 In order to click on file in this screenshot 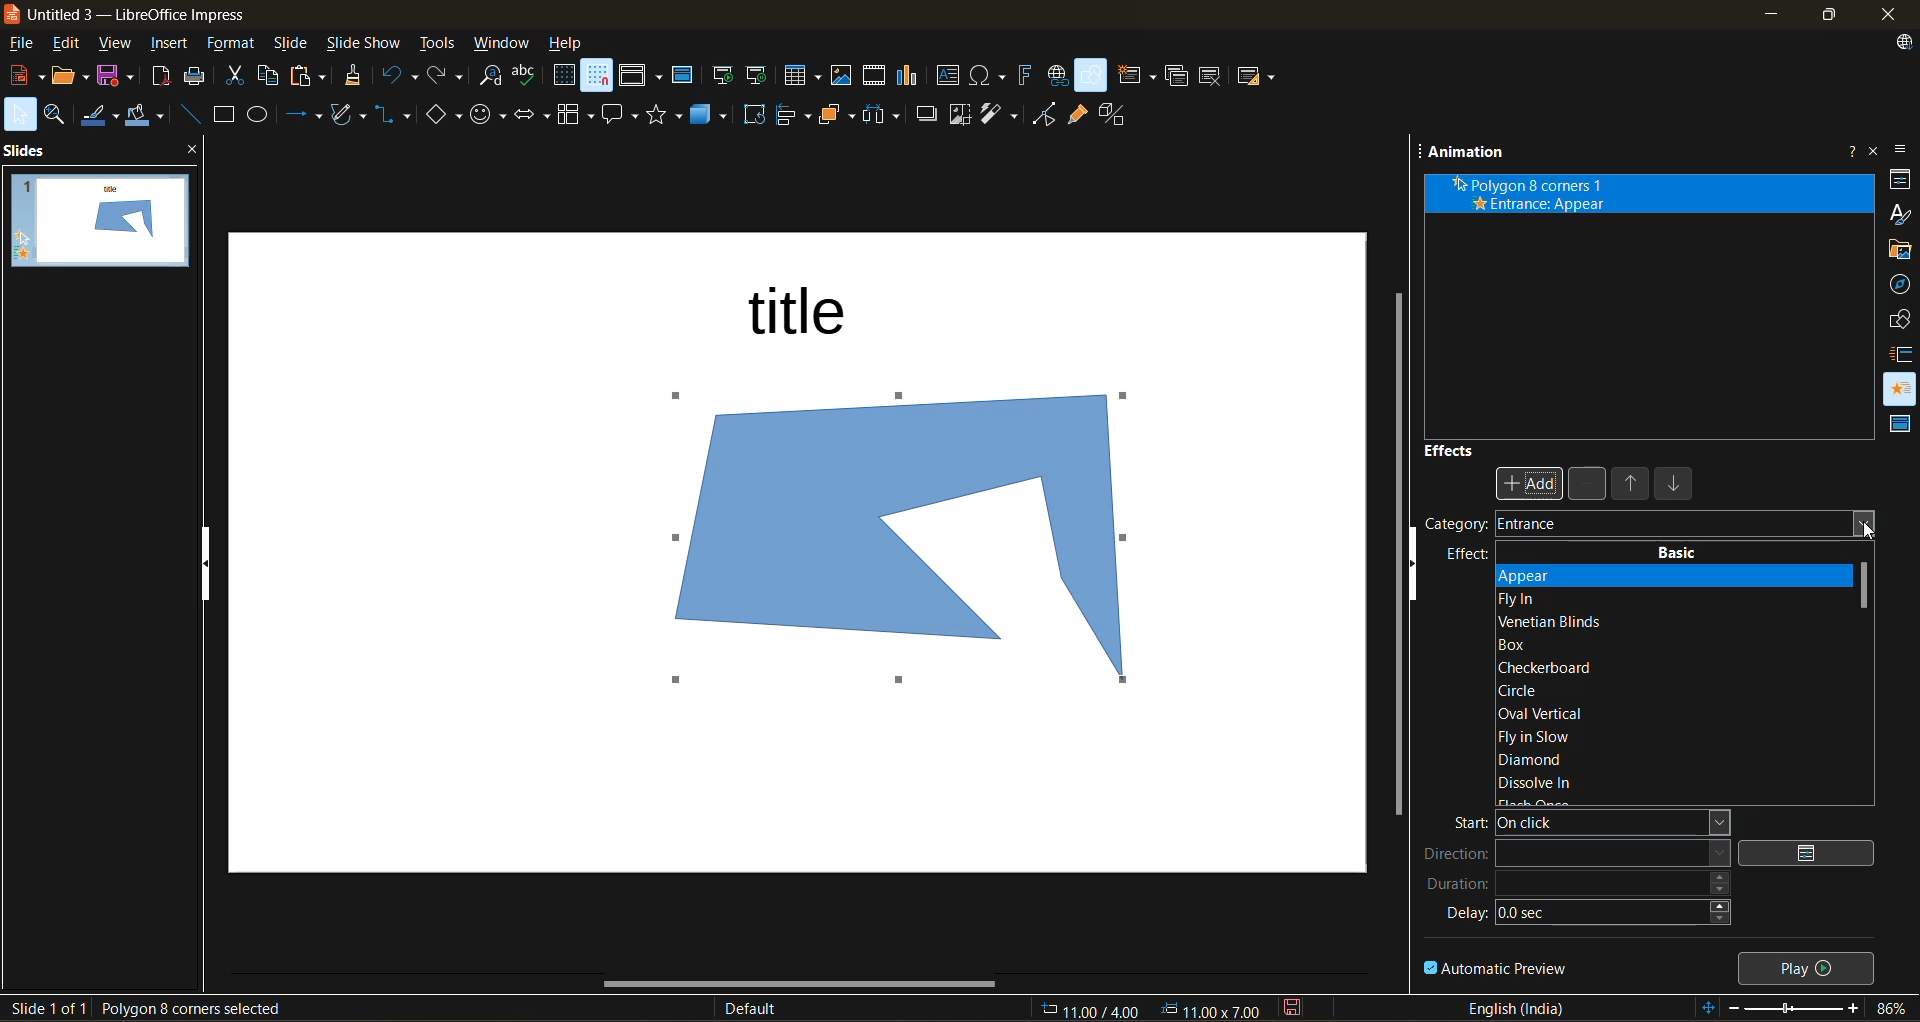, I will do `click(20, 41)`.